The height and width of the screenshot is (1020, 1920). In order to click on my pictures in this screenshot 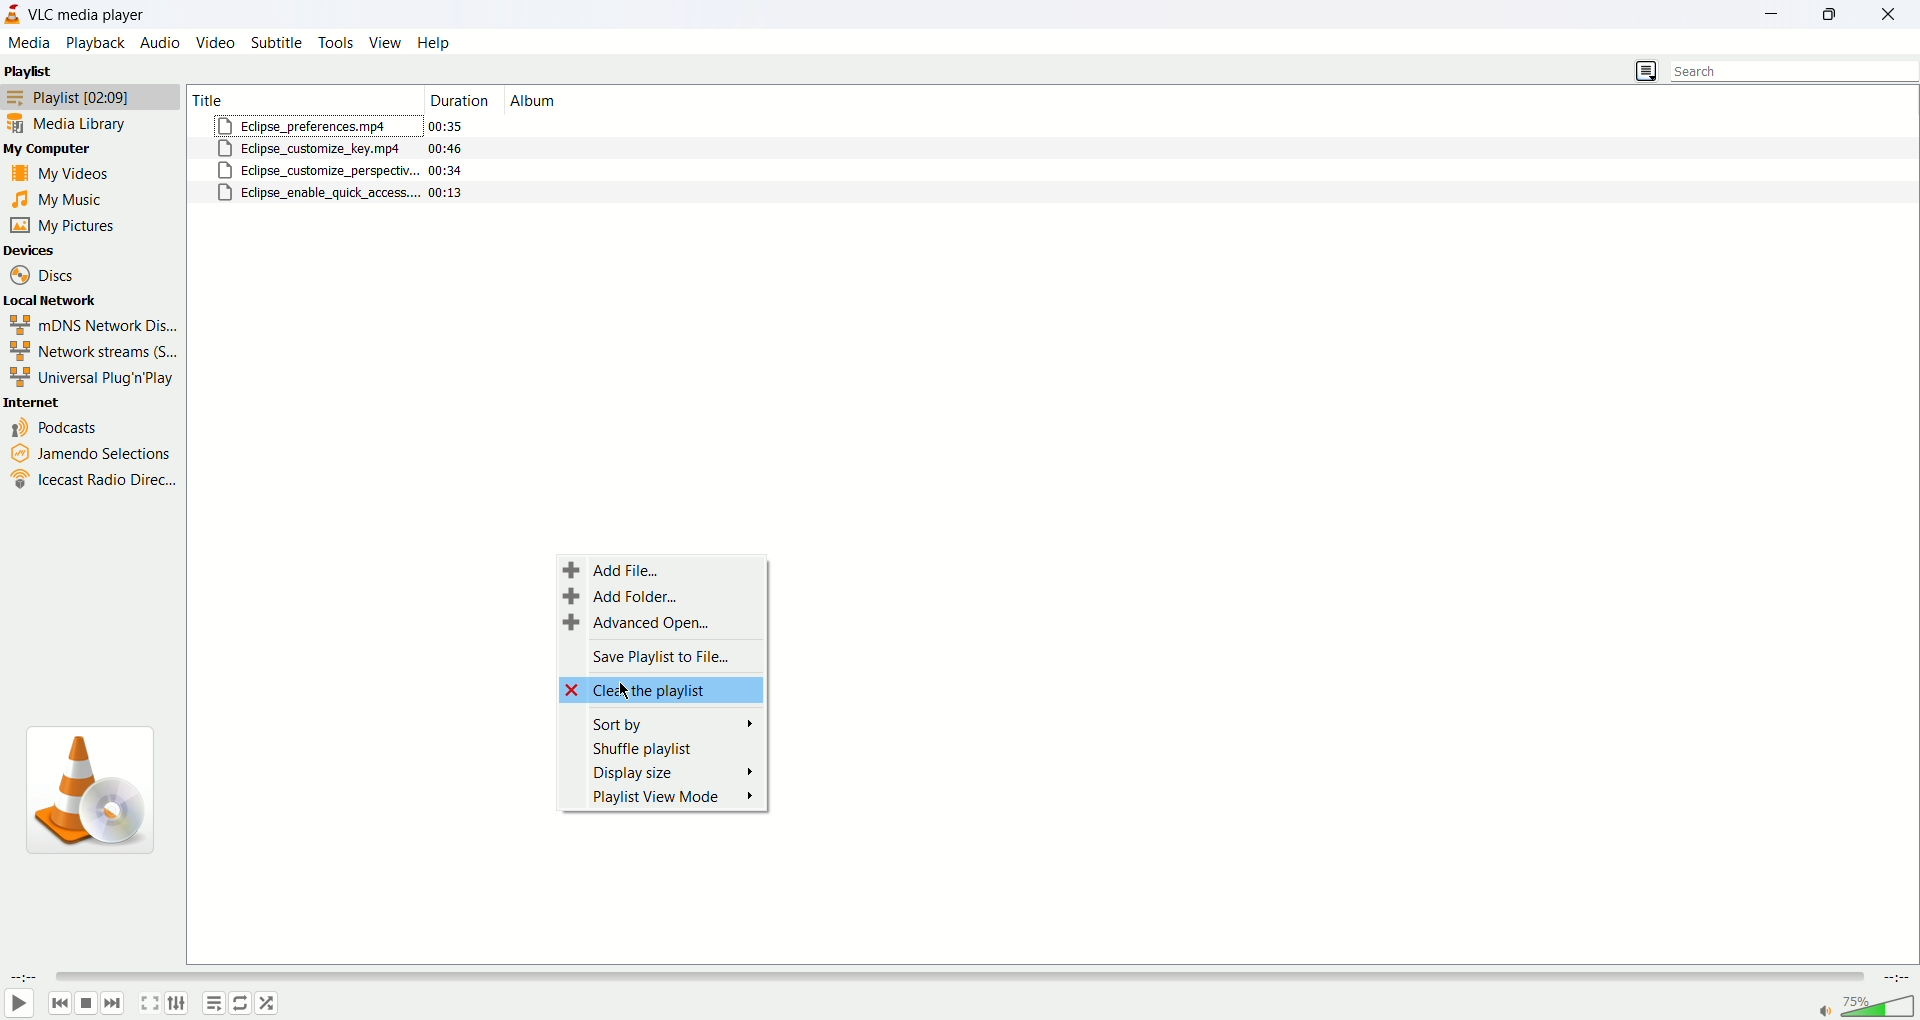, I will do `click(73, 227)`.